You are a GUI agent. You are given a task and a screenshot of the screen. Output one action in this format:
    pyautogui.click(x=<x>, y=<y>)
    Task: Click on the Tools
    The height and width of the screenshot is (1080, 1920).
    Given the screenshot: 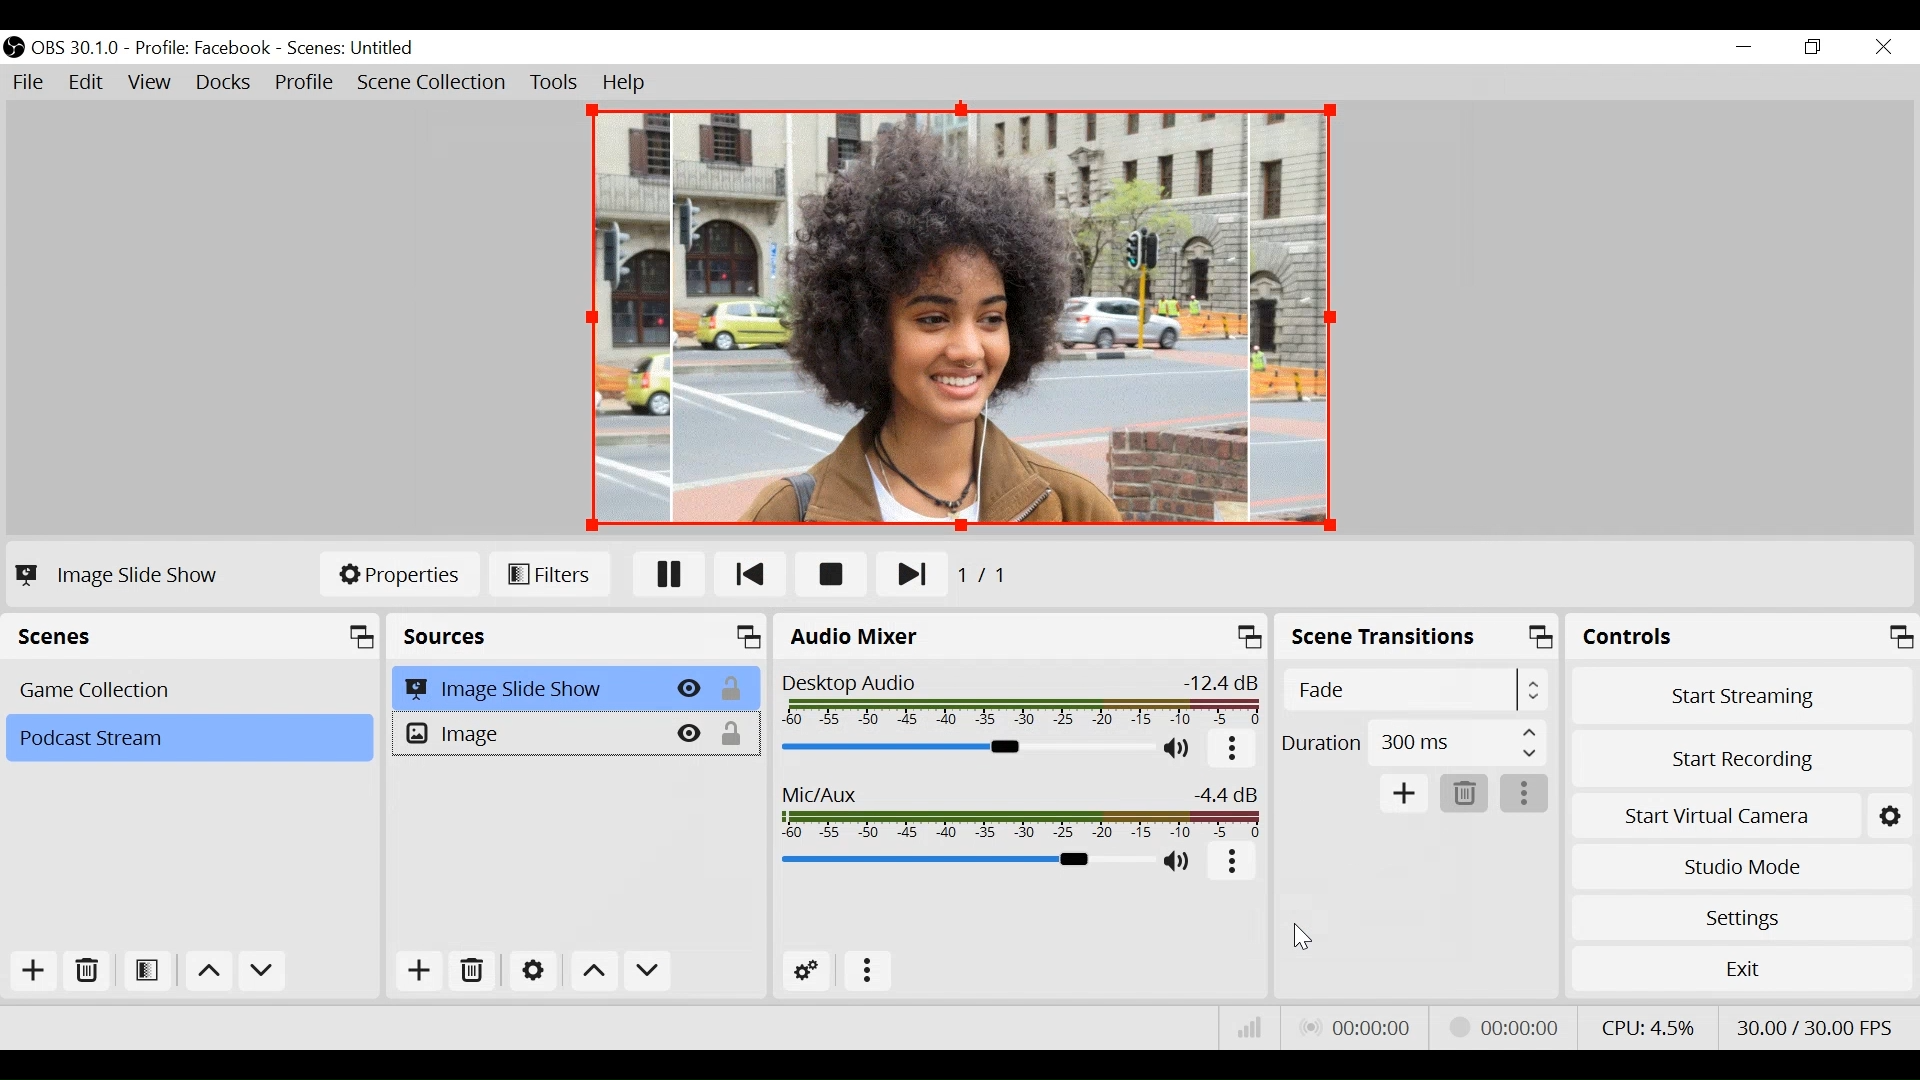 What is the action you would take?
    pyautogui.click(x=554, y=83)
    